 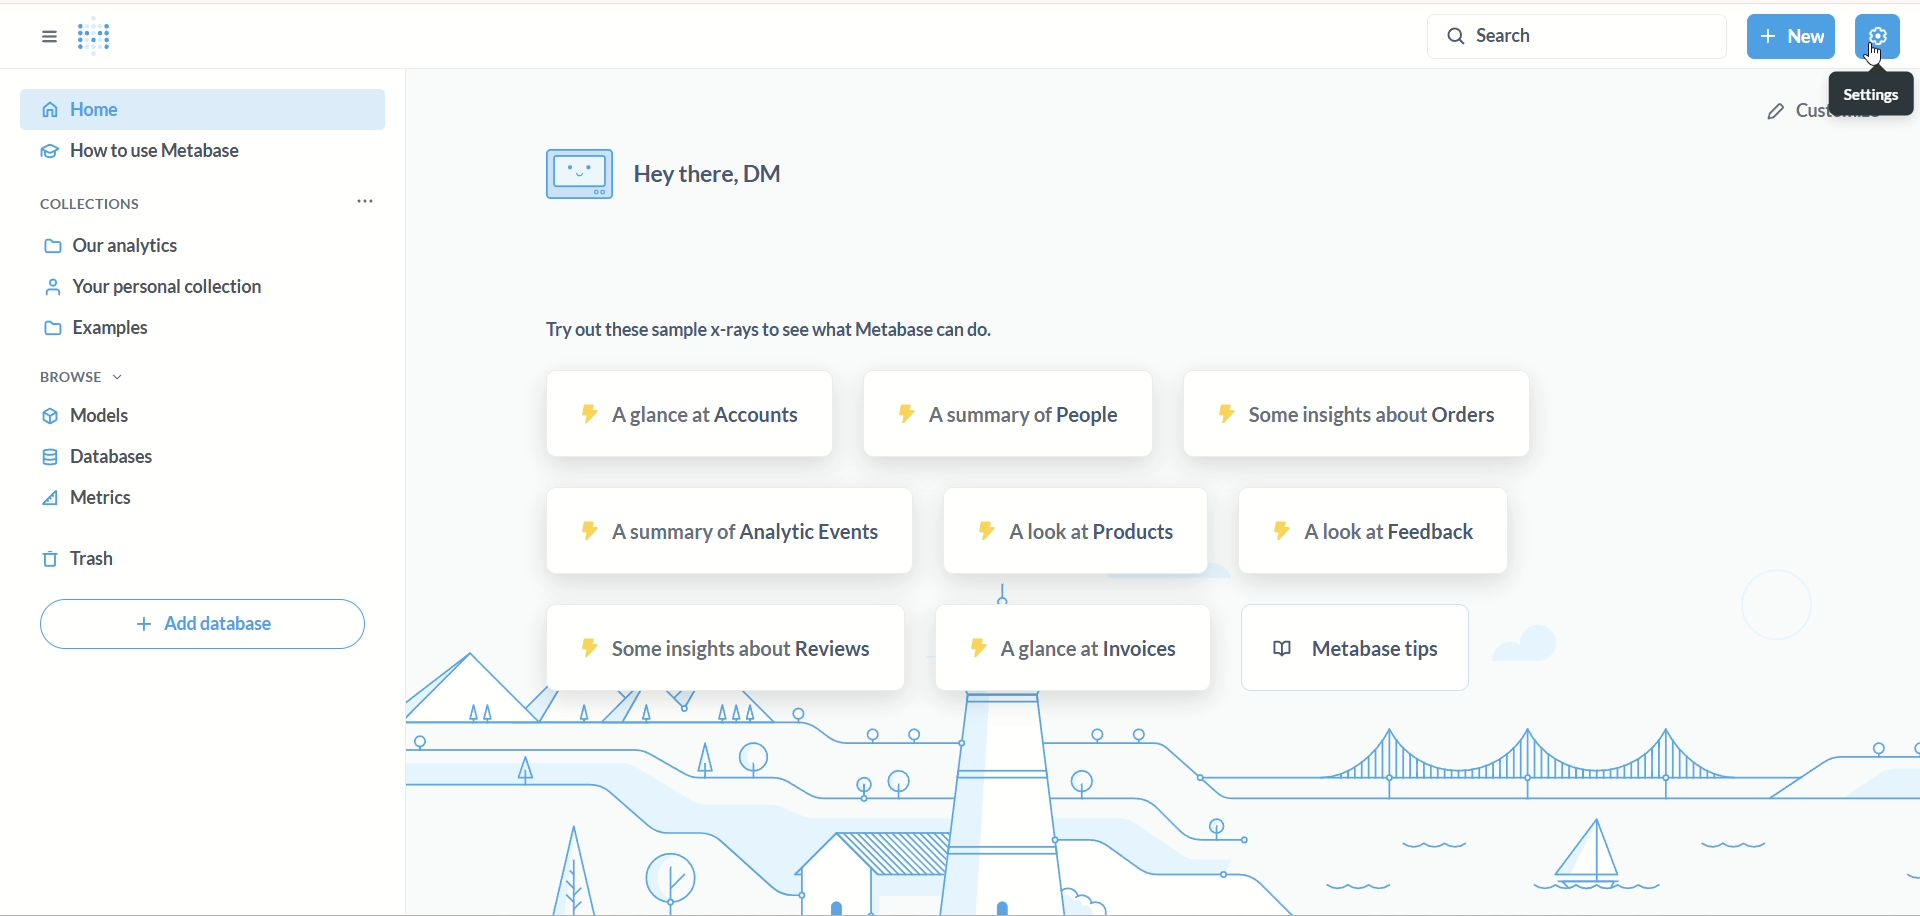 What do you see at coordinates (41, 41) in the screenshot?
I see `sidebar` at bounding box center [41, 41].